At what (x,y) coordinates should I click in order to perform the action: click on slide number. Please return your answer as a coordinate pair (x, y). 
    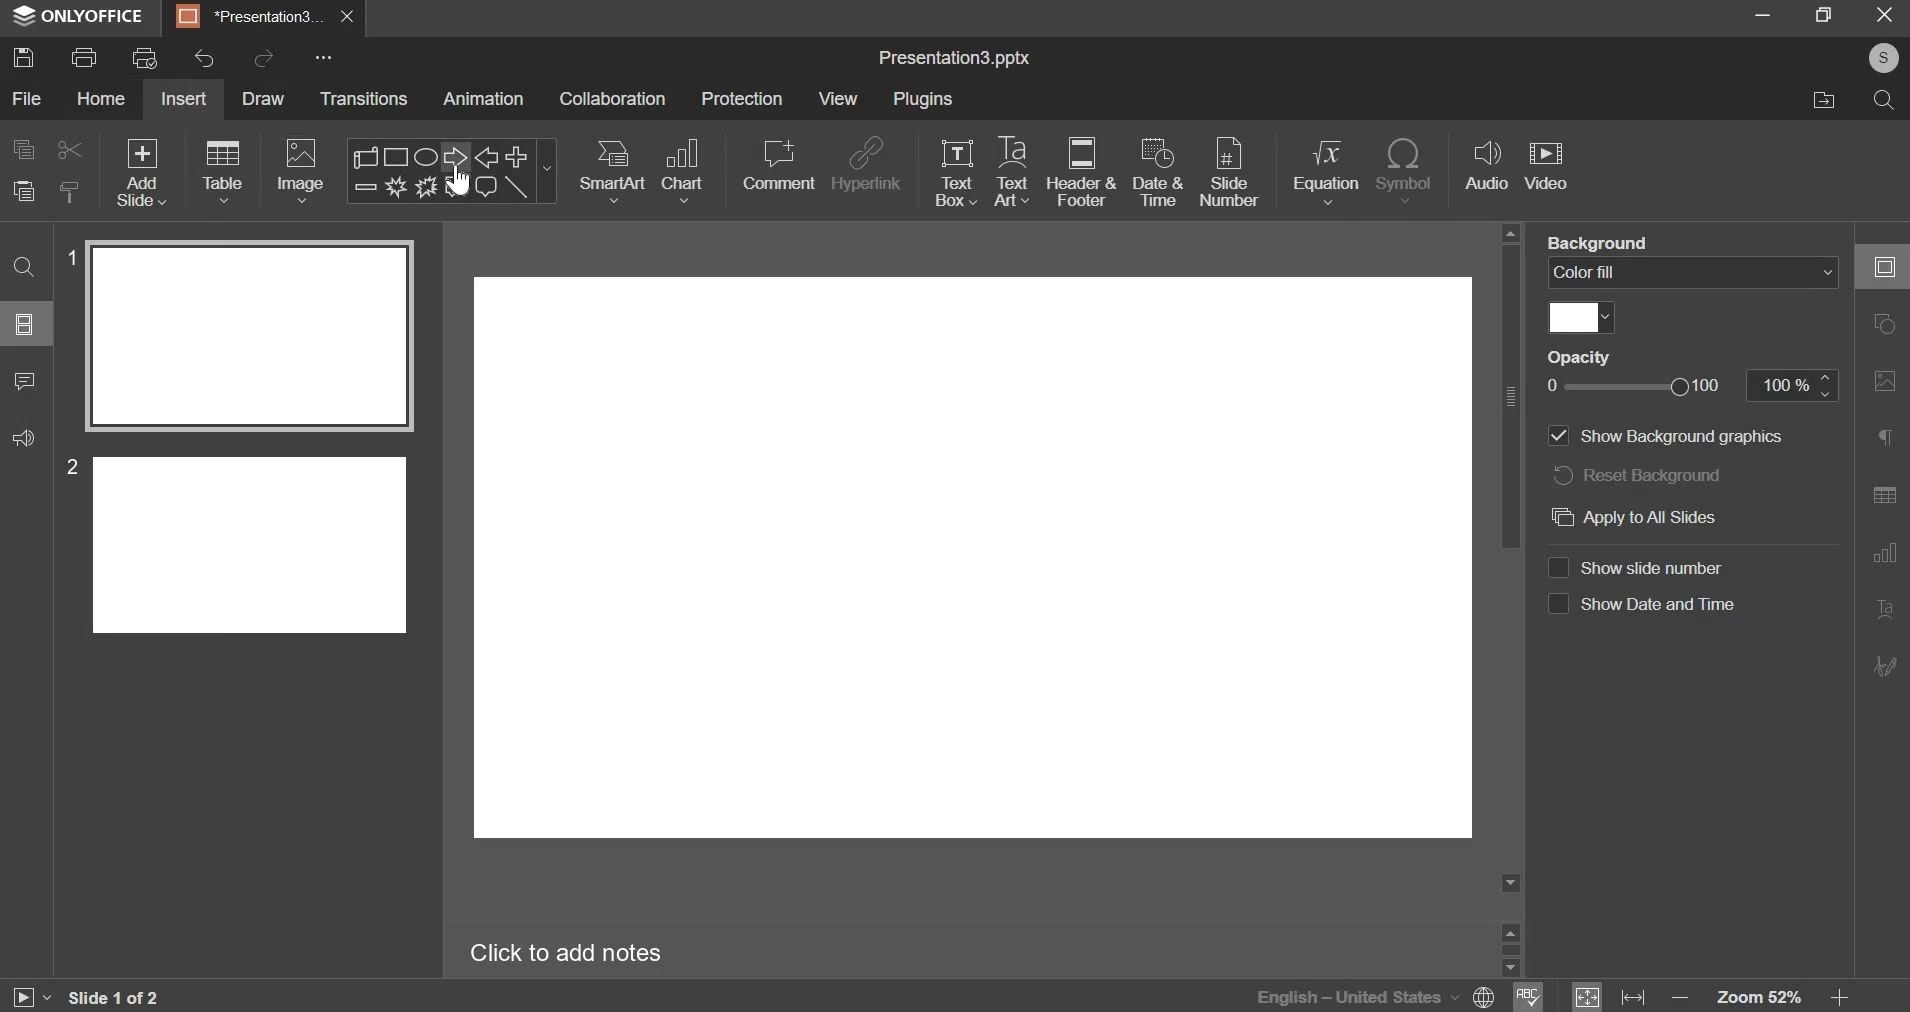
    Looking at the image, I should click on (67, 466).